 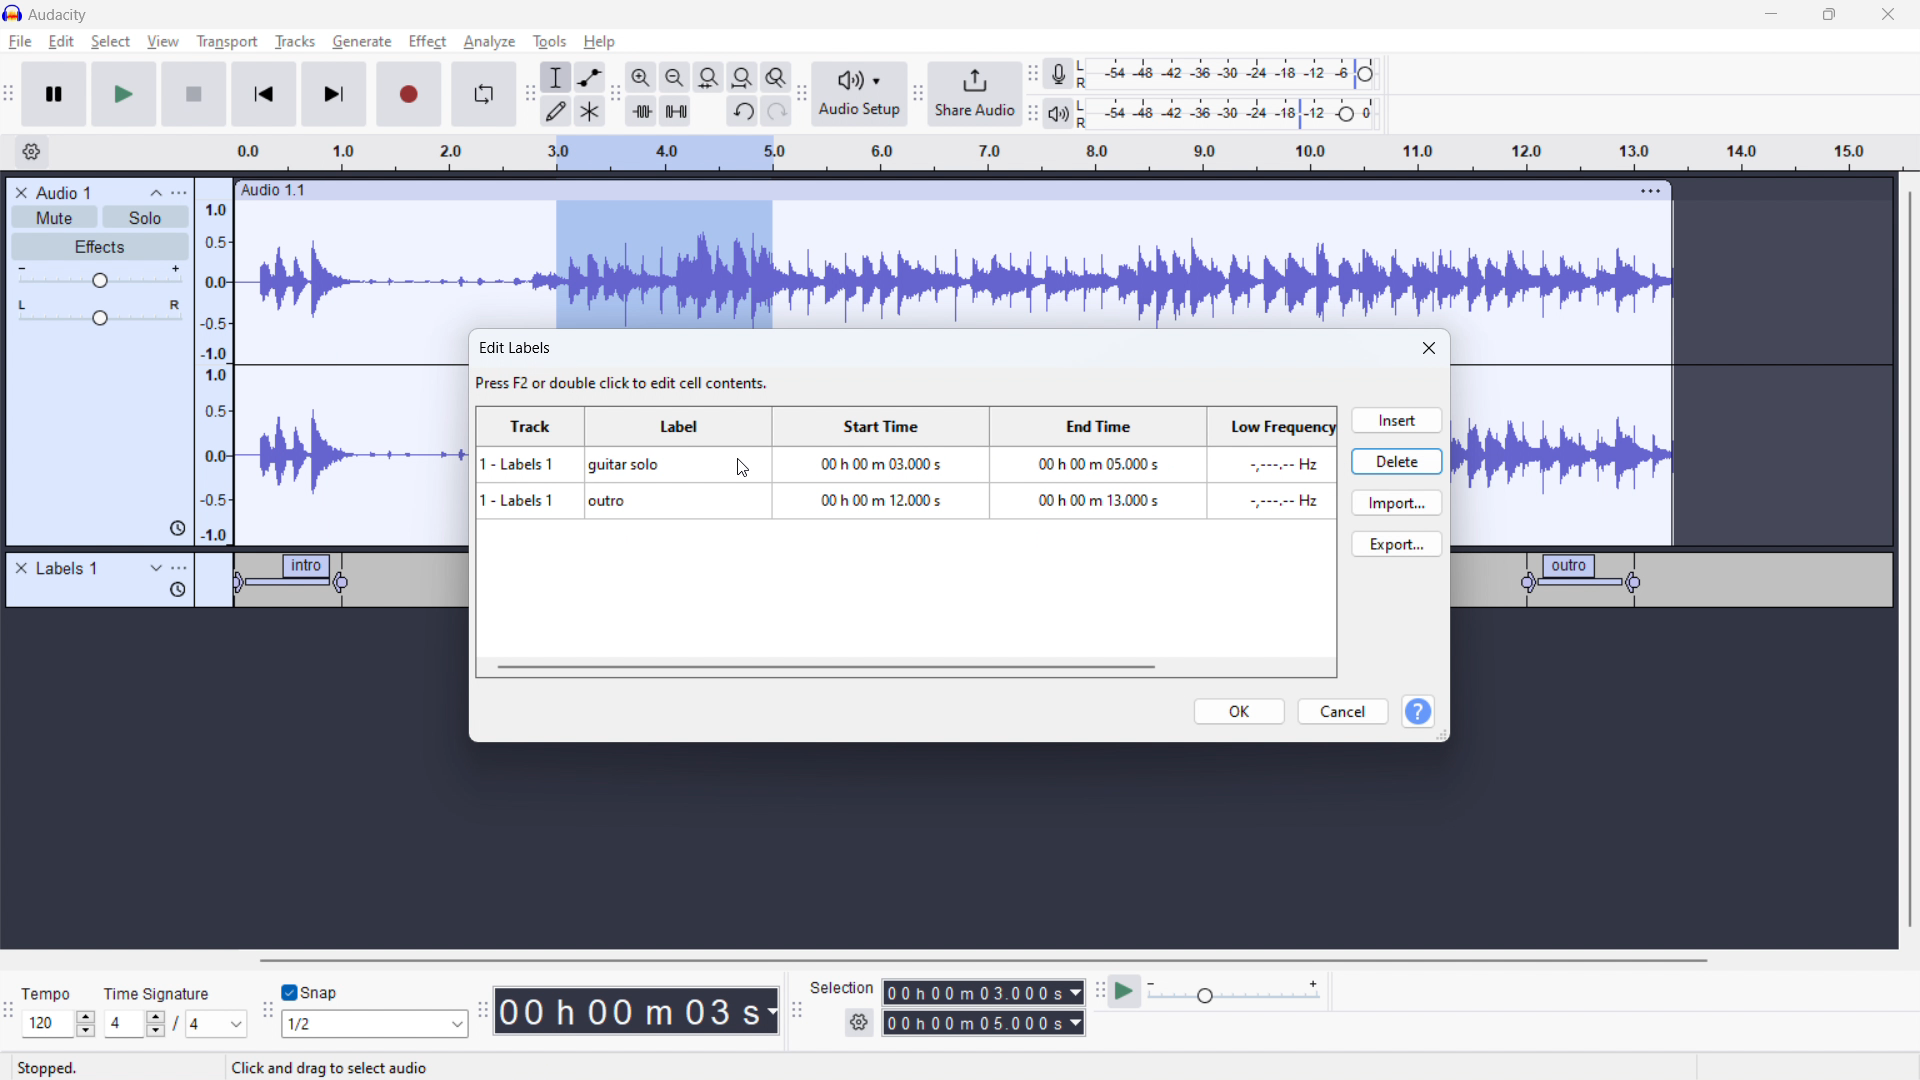 What do you see at coordinates (1829, 15) in the screenshot?
I see `maximize` at bounding box center [1829, 15].